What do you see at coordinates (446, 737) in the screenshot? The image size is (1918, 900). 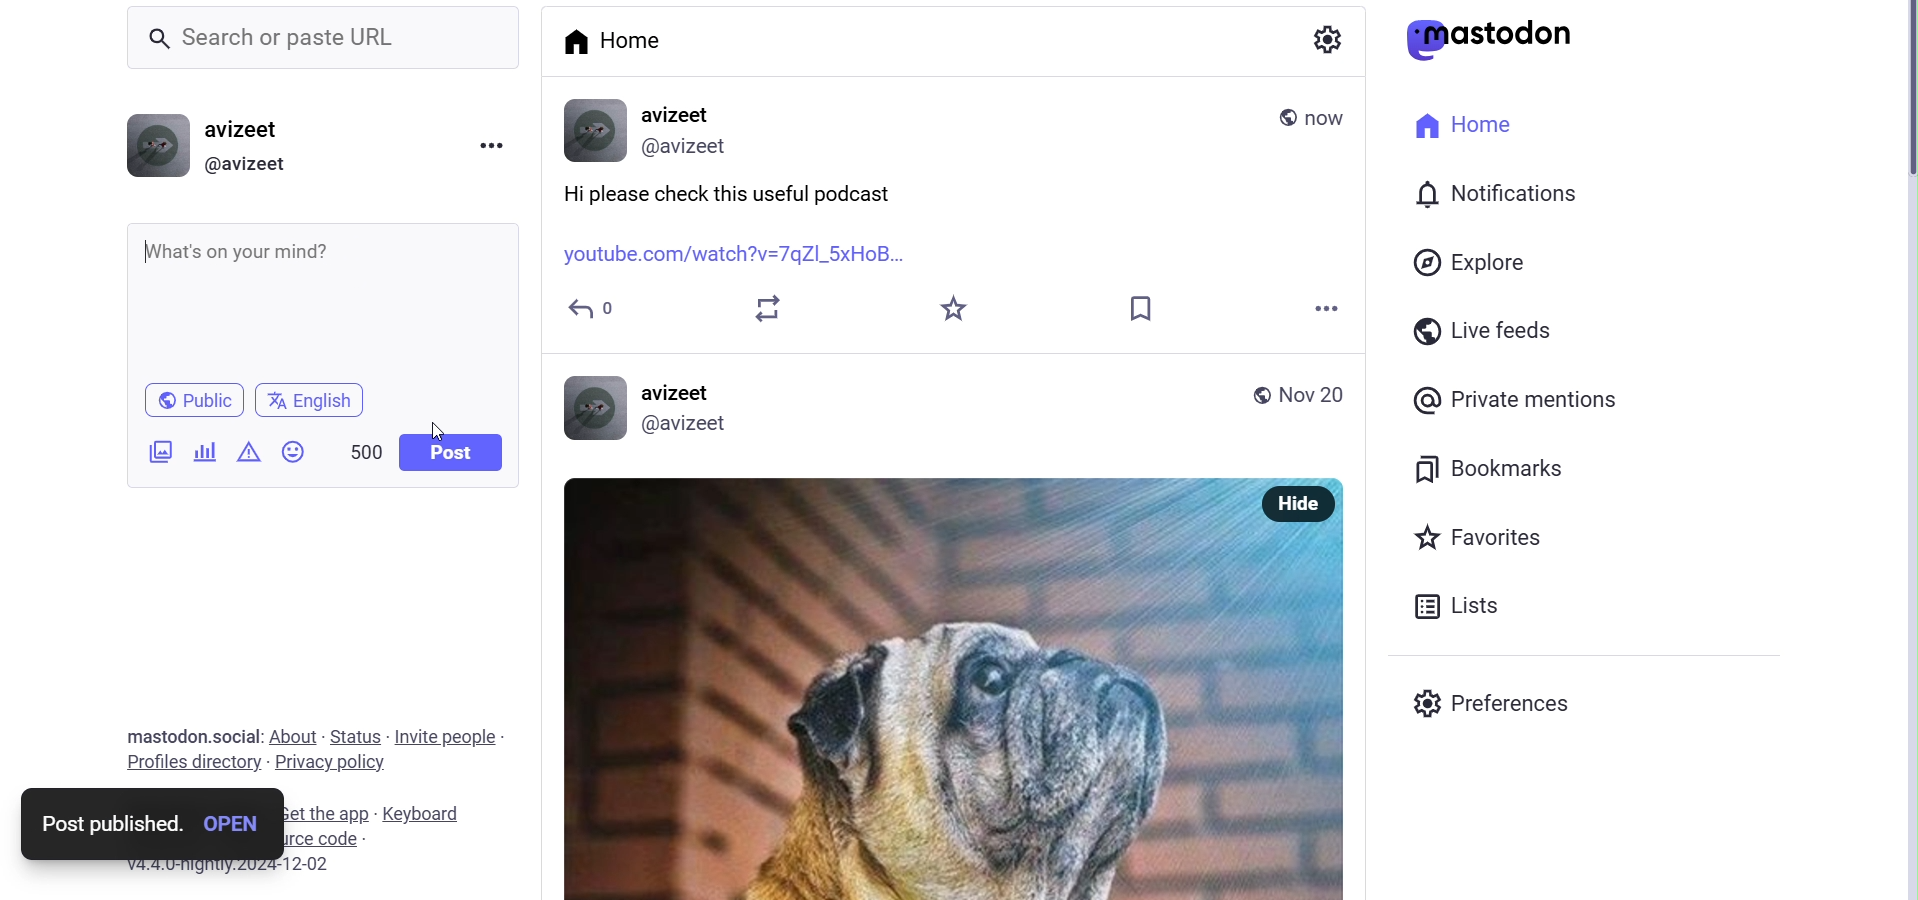 I see `invite people` at bounding box center [446, 737].